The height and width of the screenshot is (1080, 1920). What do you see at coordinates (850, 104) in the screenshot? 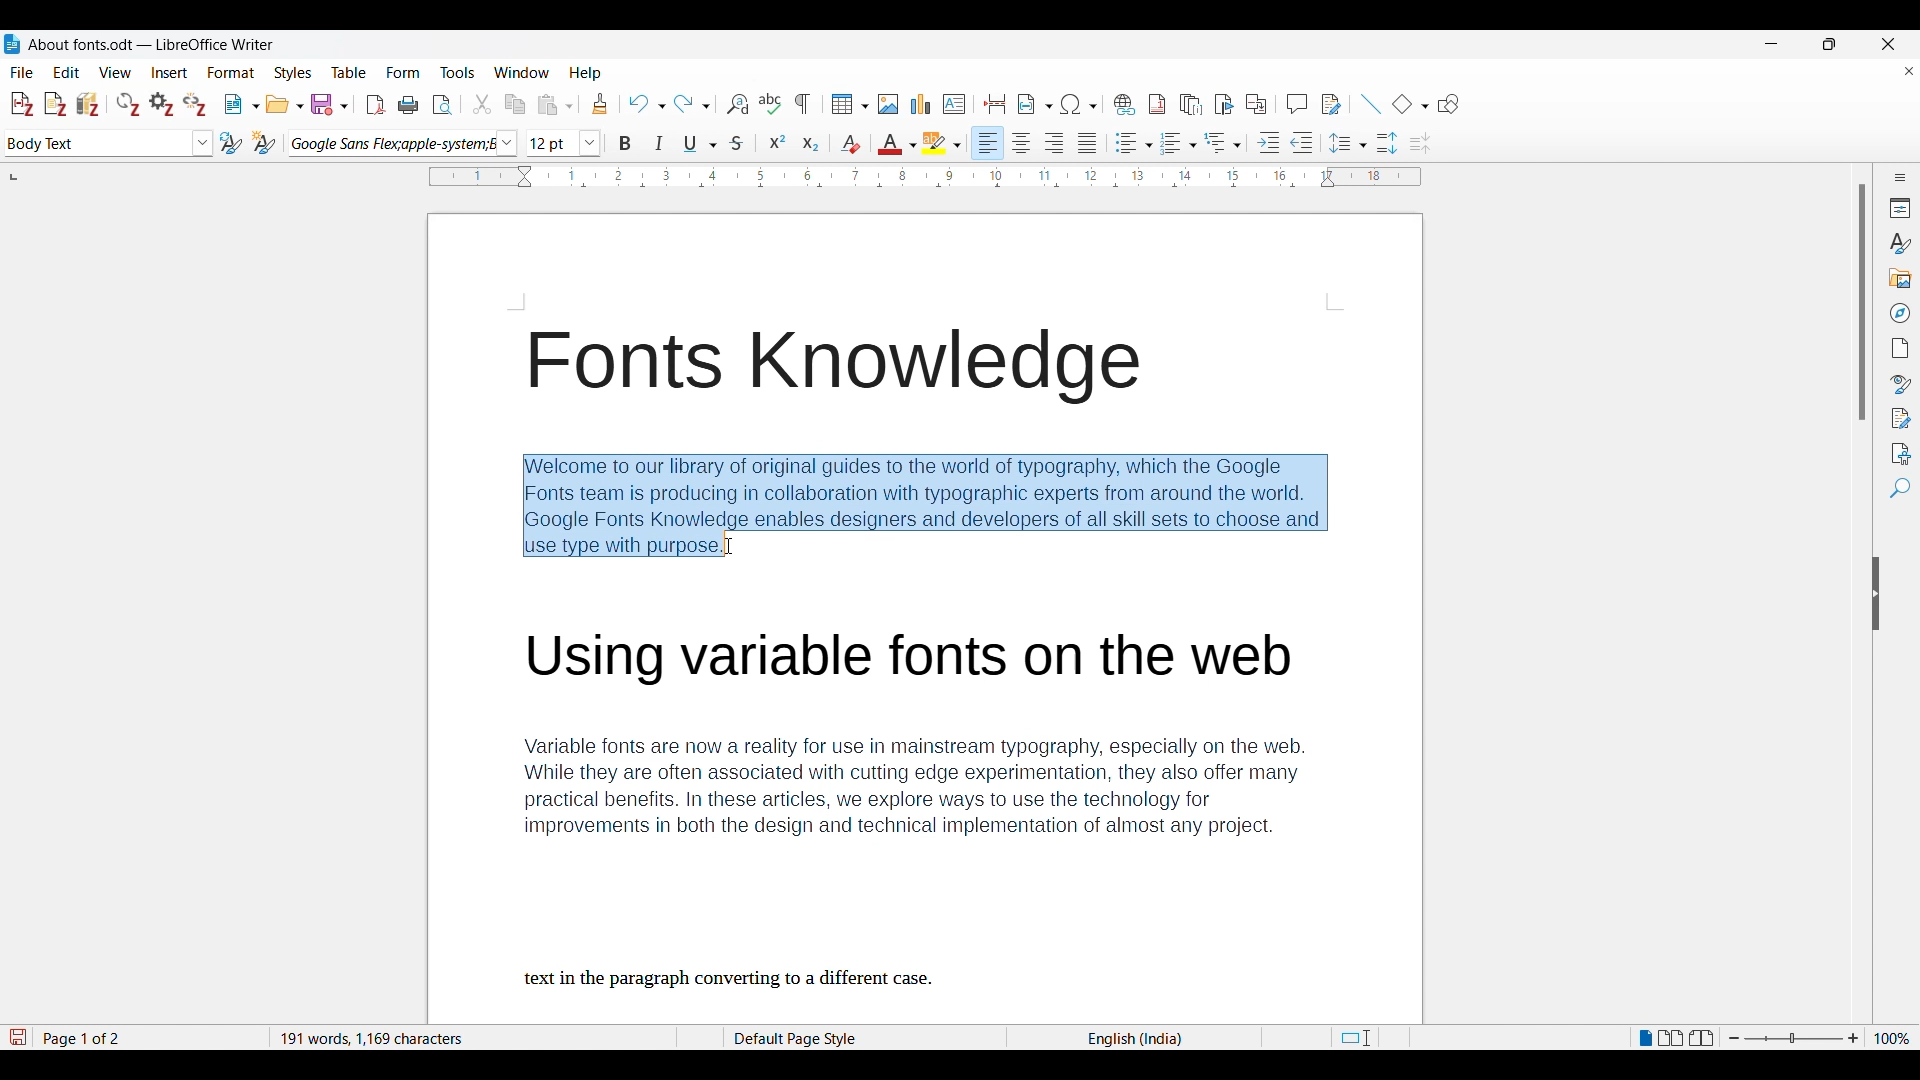
I see `Insert table` at bounding box center [850, 104].